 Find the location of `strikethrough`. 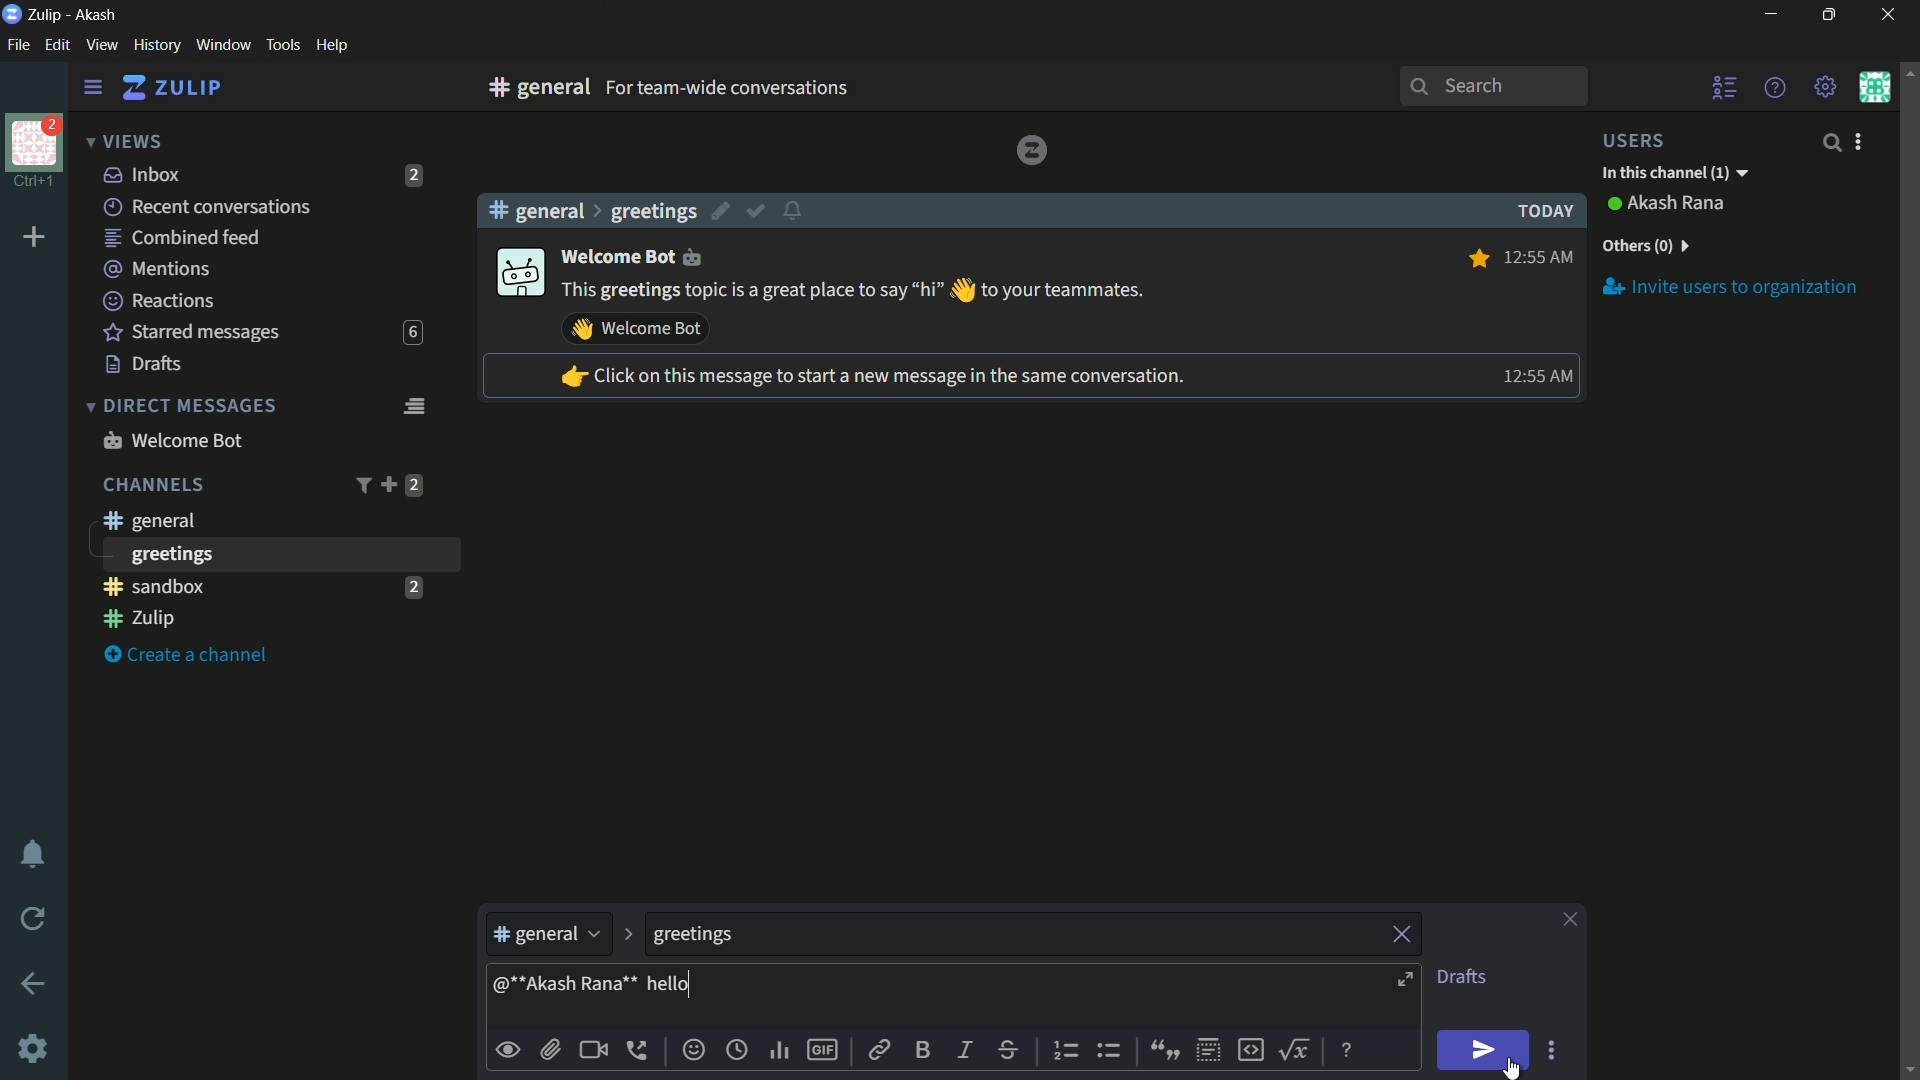

strikethrough is located at coordinates (1009, 1052).